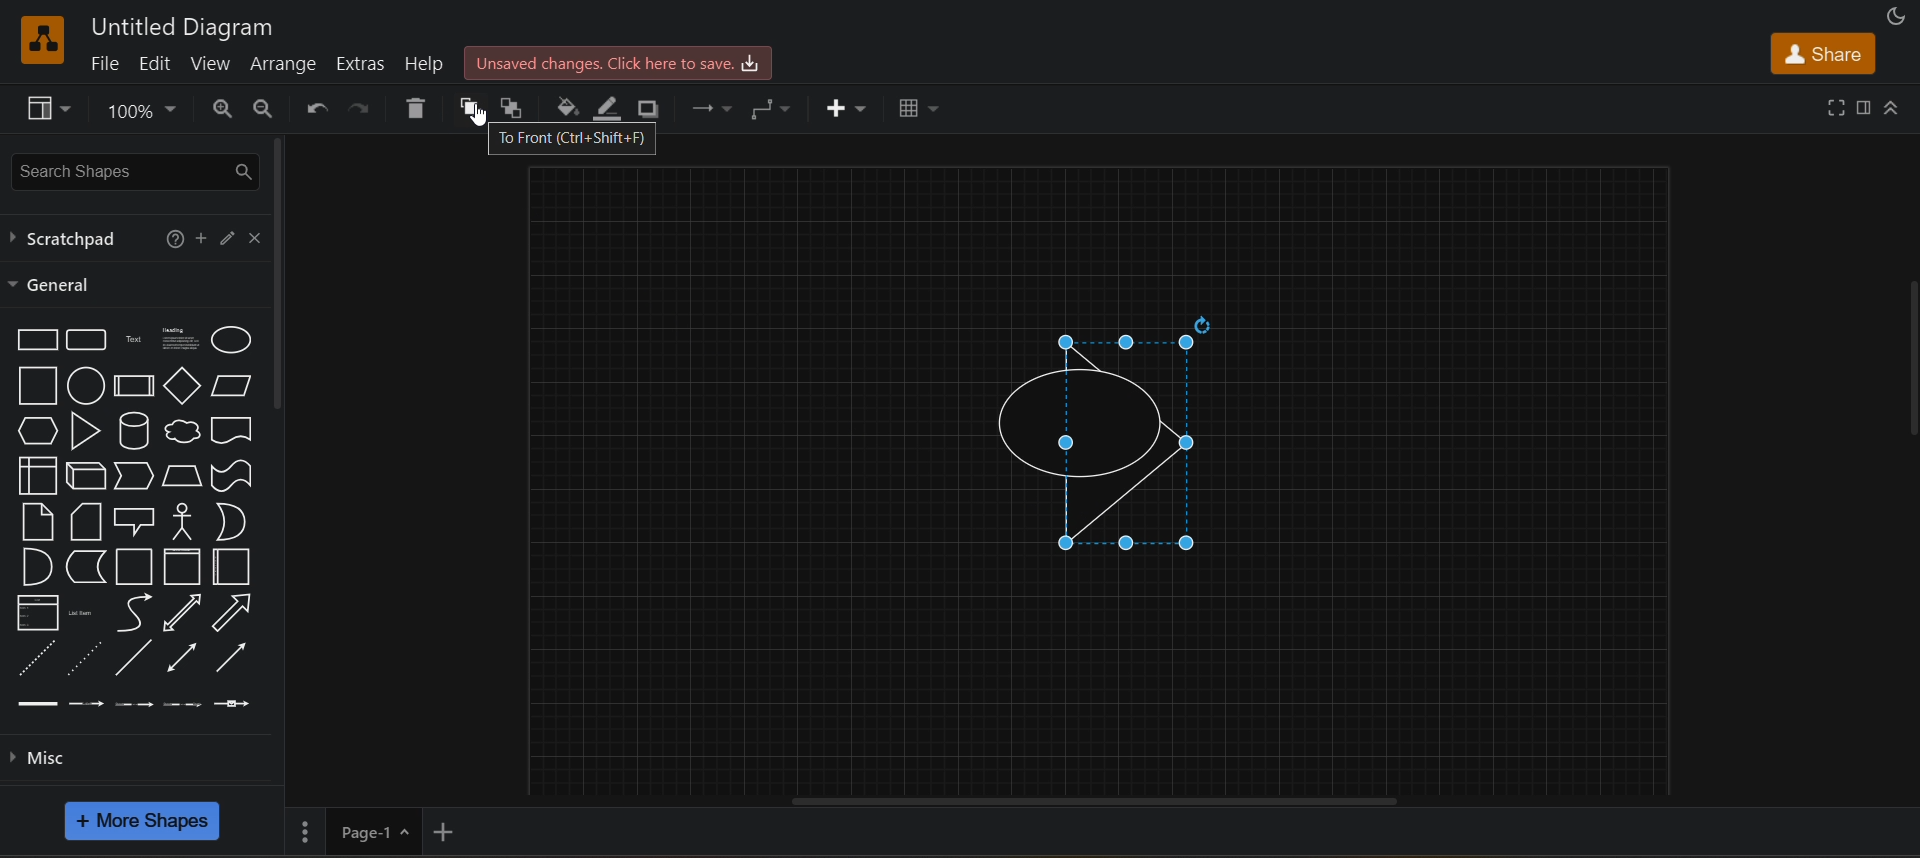  What do you see at coordinates (55, 285) in the screenshot?
I see `general` at bounding box center [55, 285].